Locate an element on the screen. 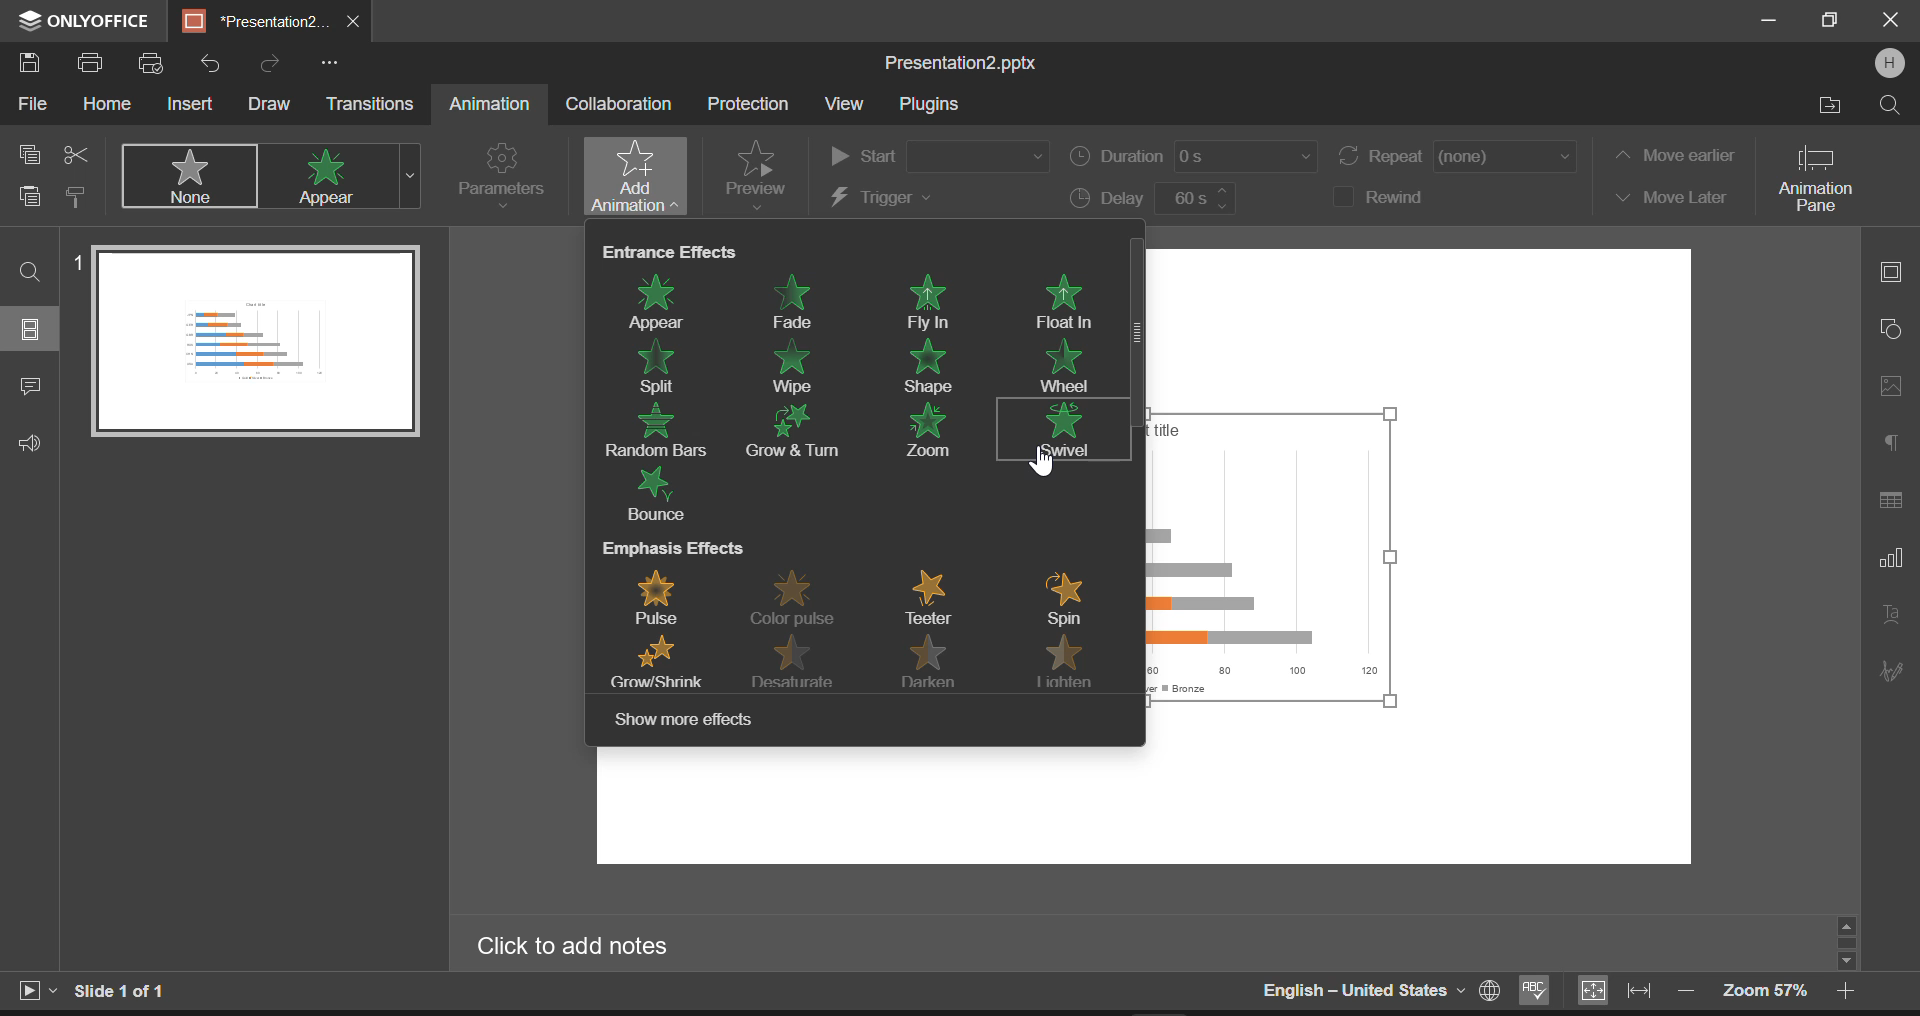 The width and height of the screenshot is (1920, 1016). Duration is located at coordinates (1195, 160).